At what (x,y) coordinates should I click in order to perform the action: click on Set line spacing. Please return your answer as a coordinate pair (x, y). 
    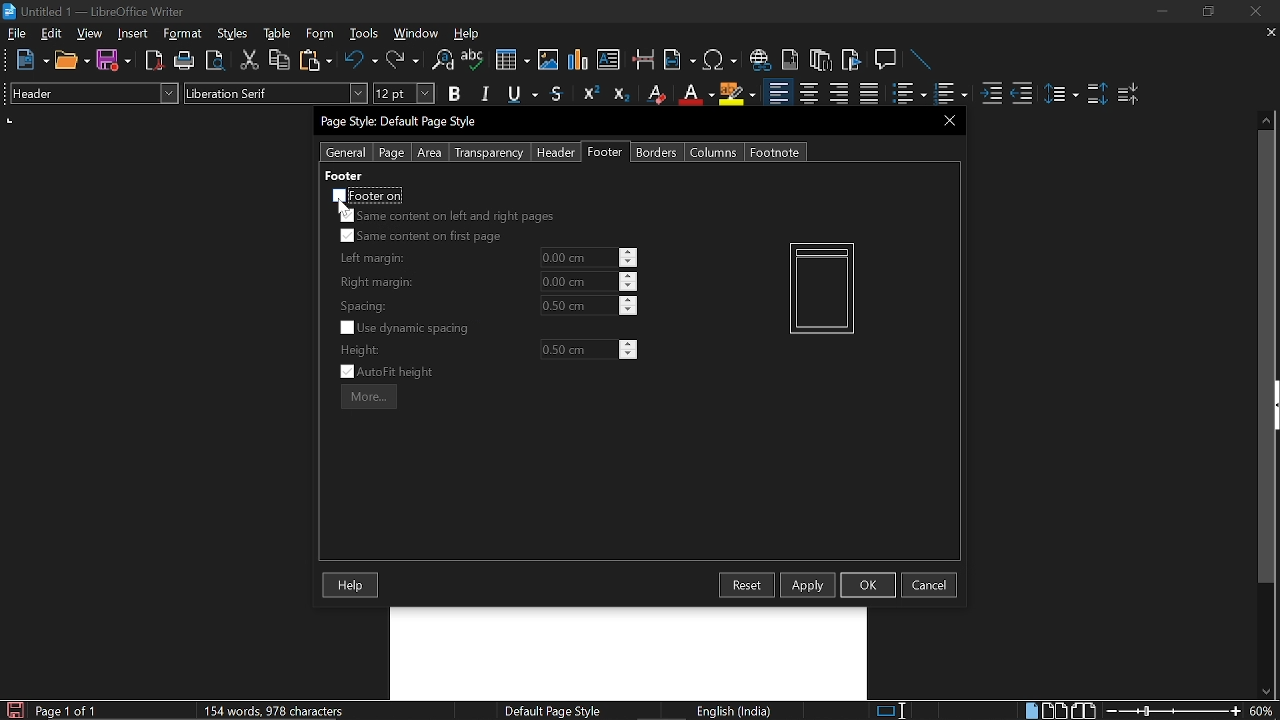
    Looking at the image, I should click on (1060, 94).